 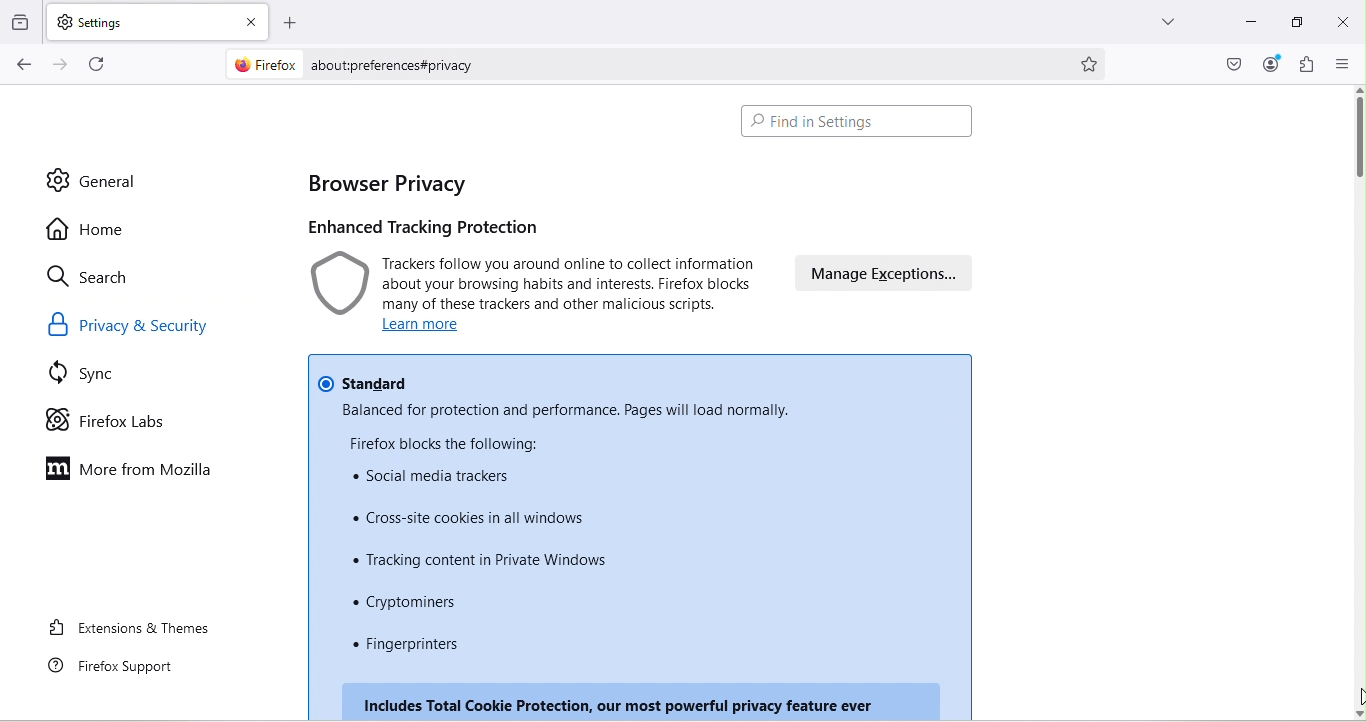 I want to click on Extensions and themes, so click(x=130, y=632).